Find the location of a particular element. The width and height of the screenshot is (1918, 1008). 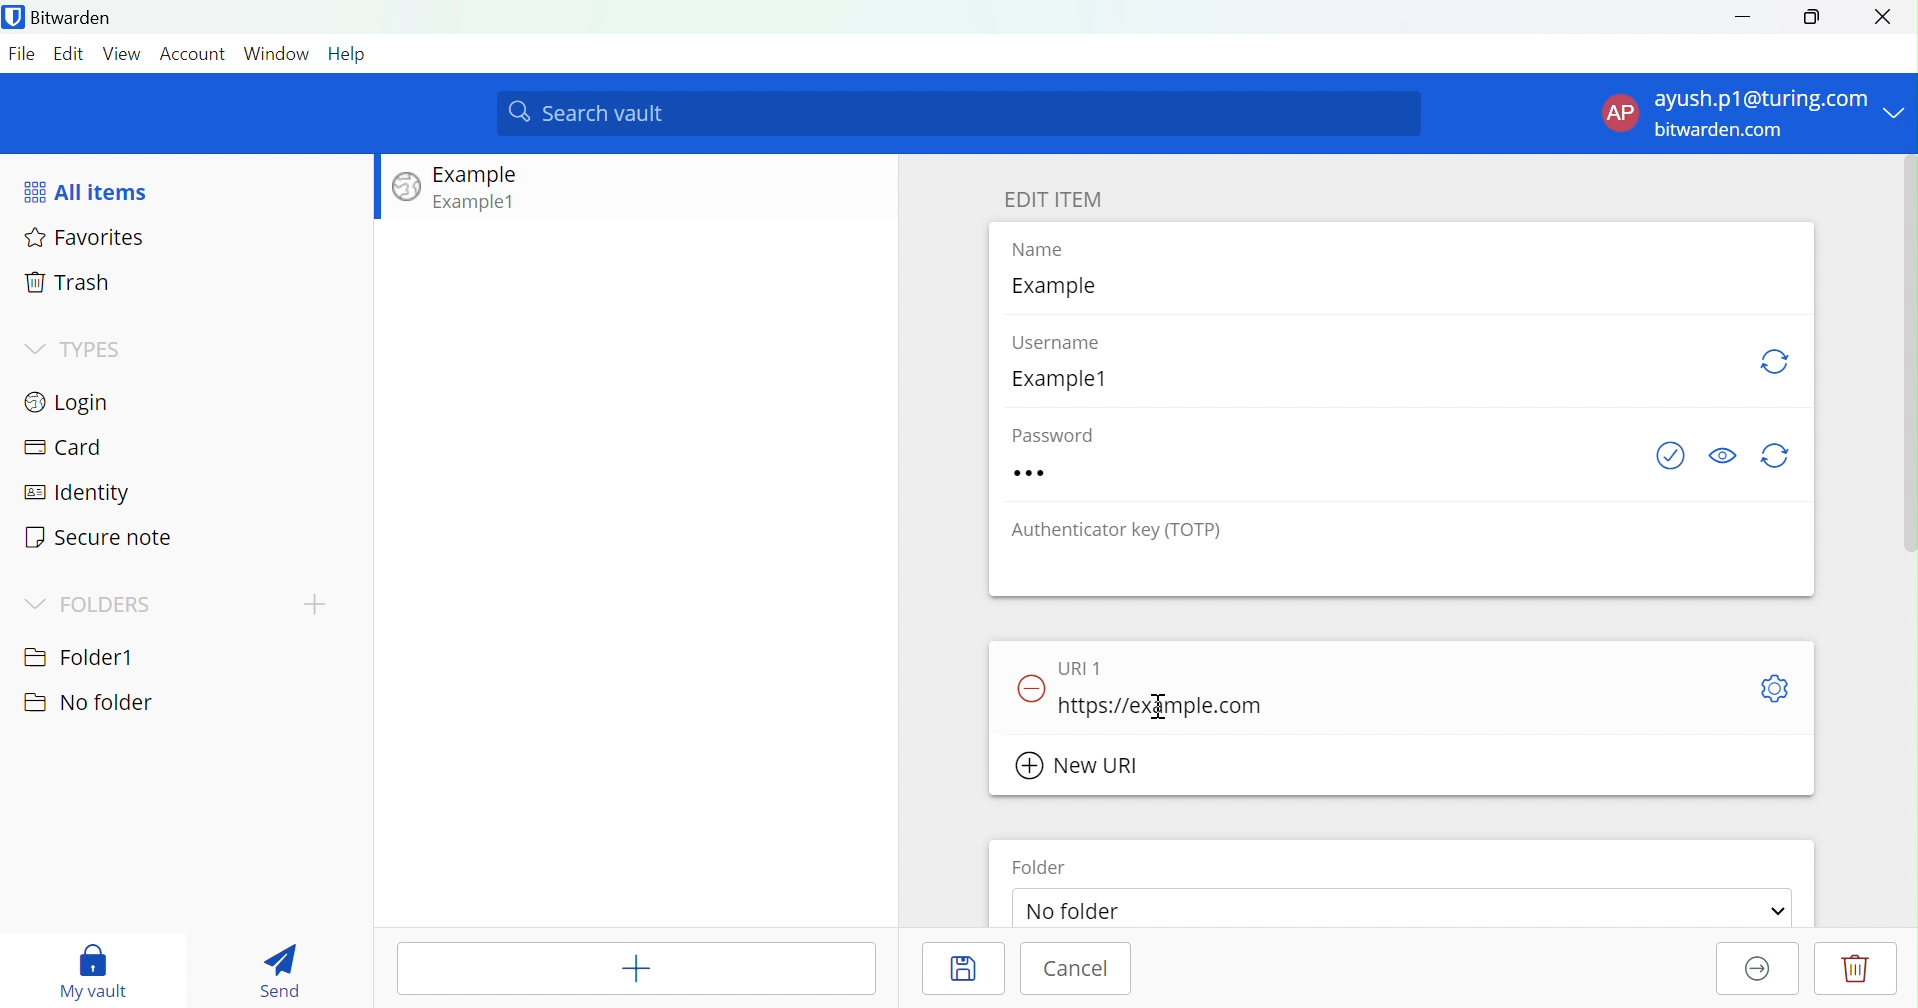

Authenticator key (TOTP) is located at coordinates (1120, 531).